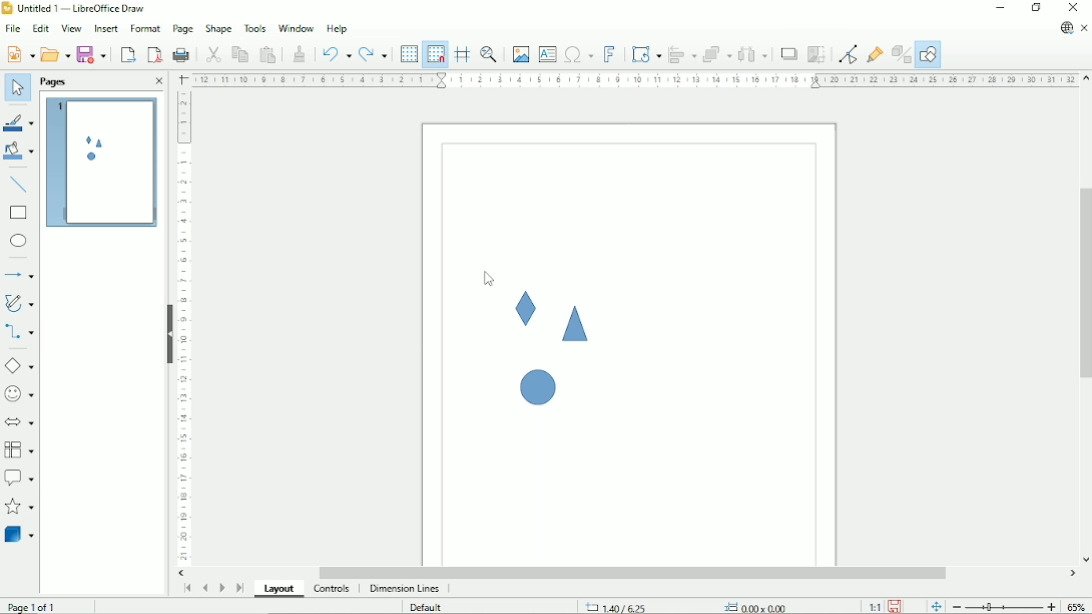 The height and width of the screenshot is (614, 1092). Describe the element at coordinates (876, 54) in the screenshot. I see `Show gluepoint functions` at that location.